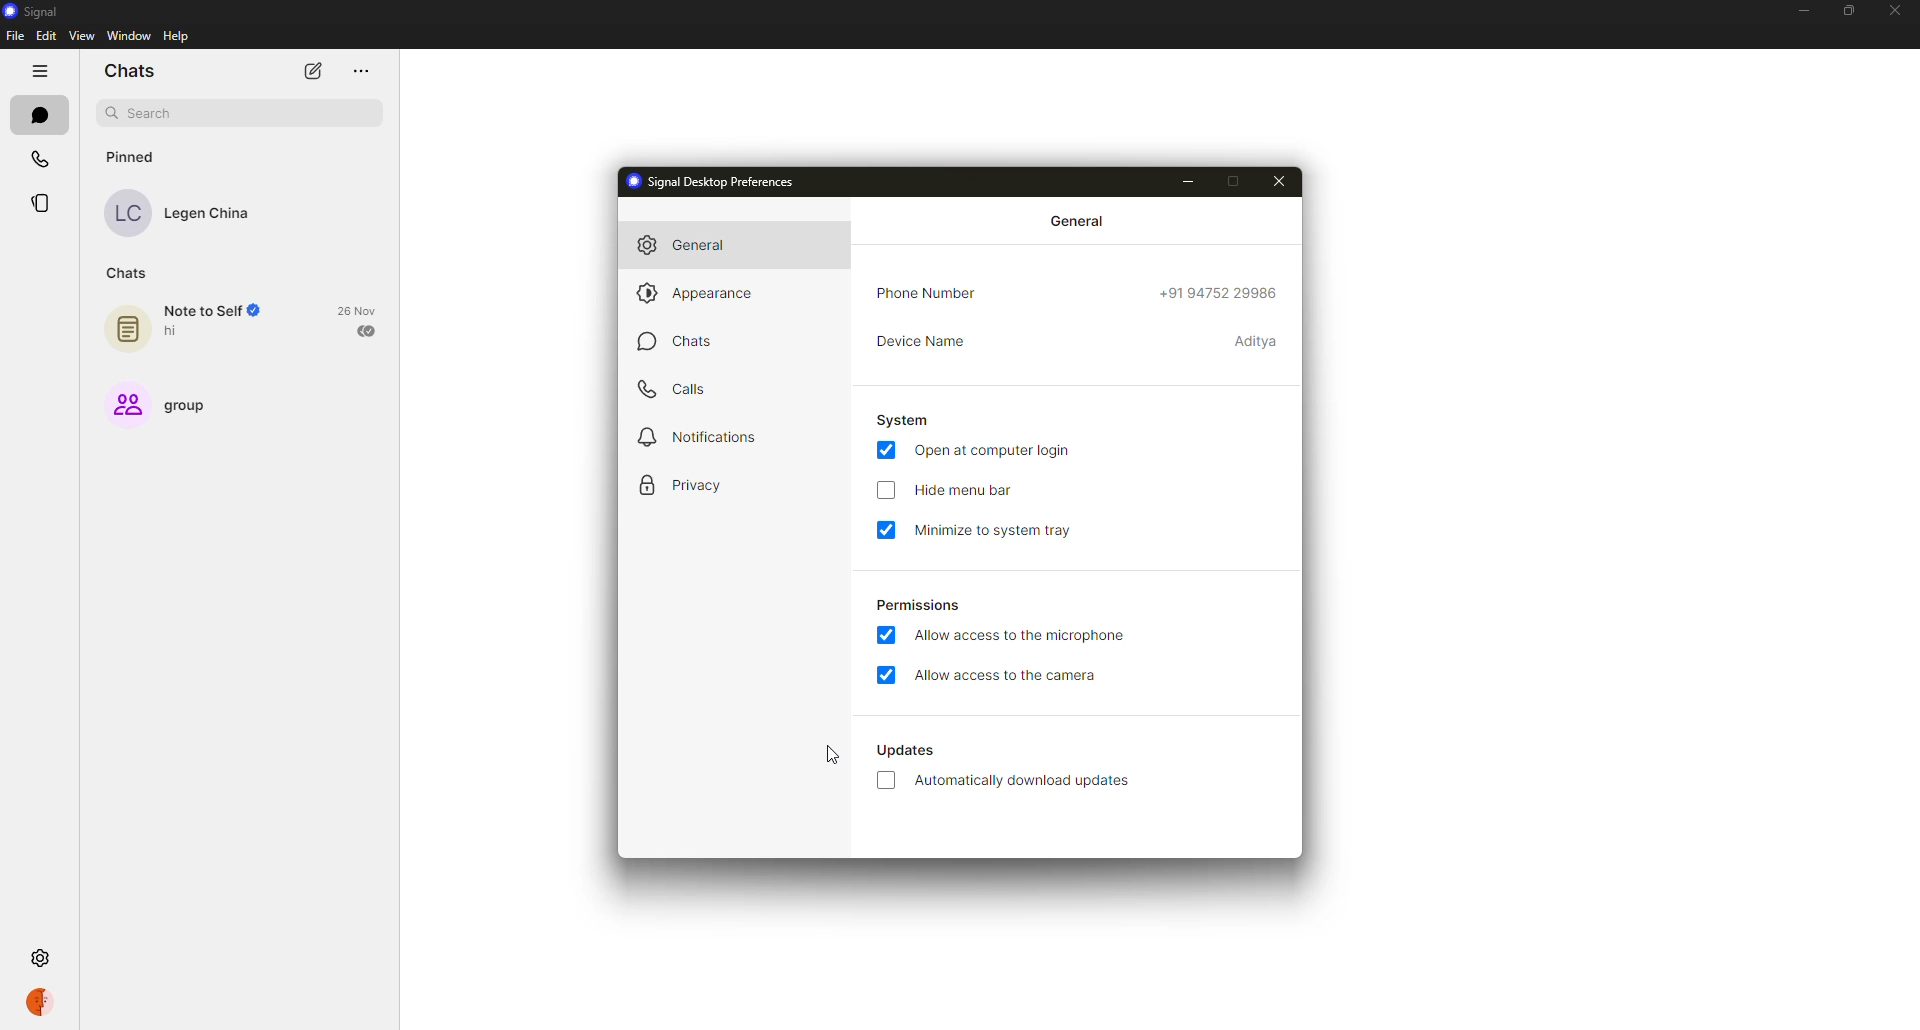  Describe the element at coordinates (1080, 221) in the screenshot. I see `general` at that location.